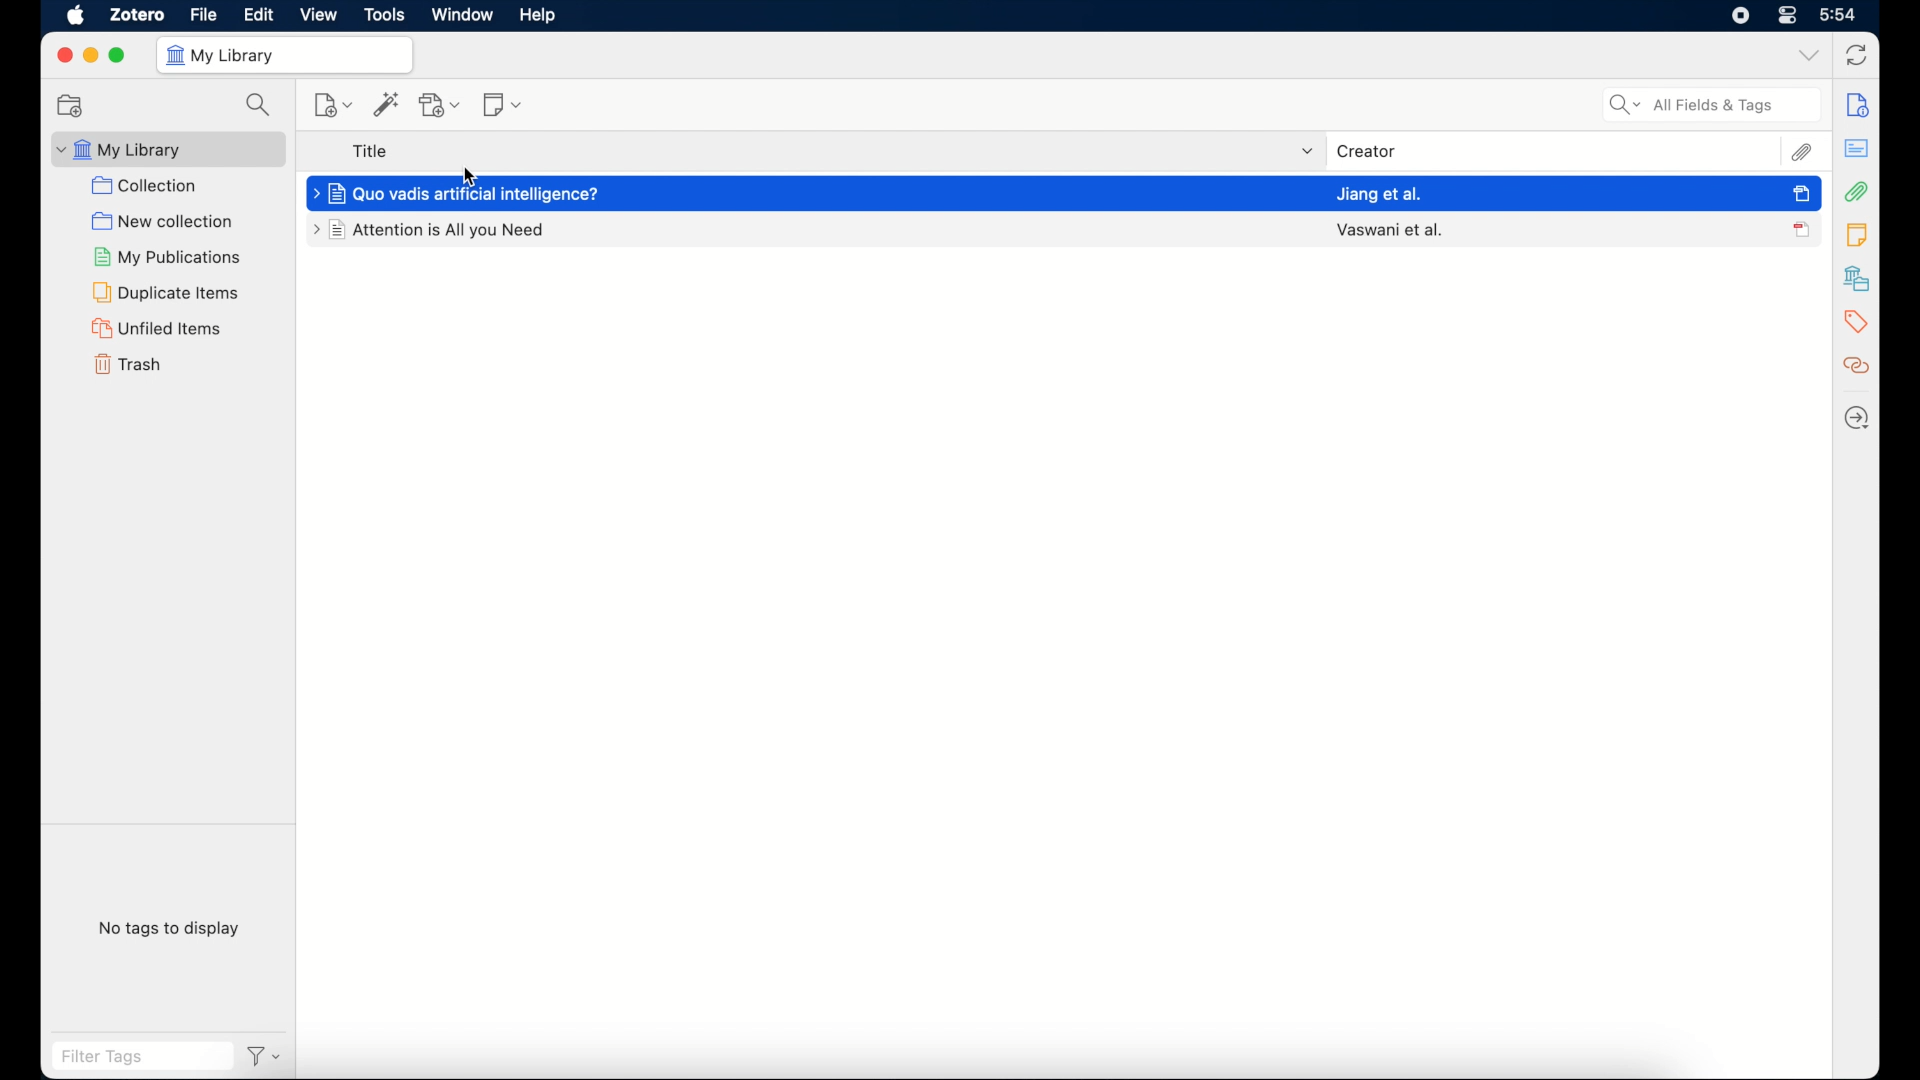  Describe the element at coordinates (146, 186) in the screenshot. I see `collection` at that location.